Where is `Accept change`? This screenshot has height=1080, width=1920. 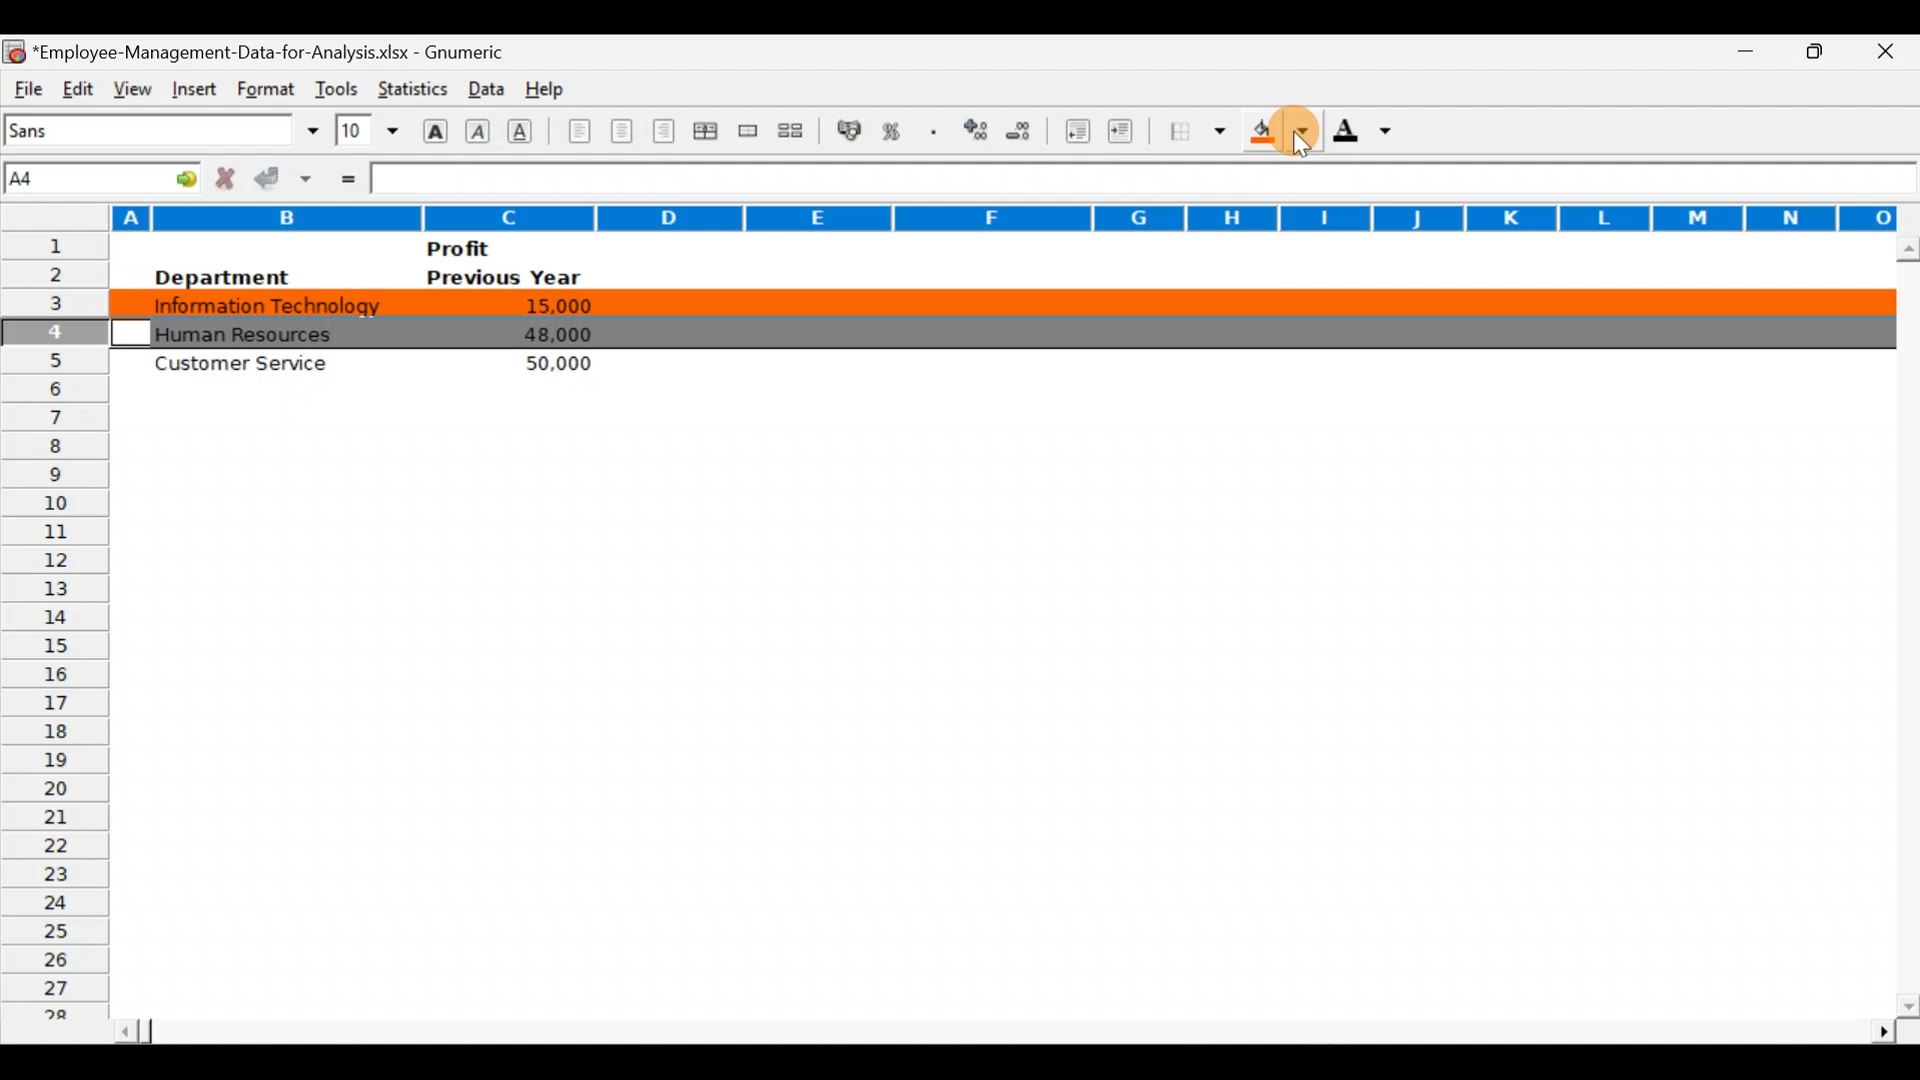
Accept change is located at coordinates (286, 177).